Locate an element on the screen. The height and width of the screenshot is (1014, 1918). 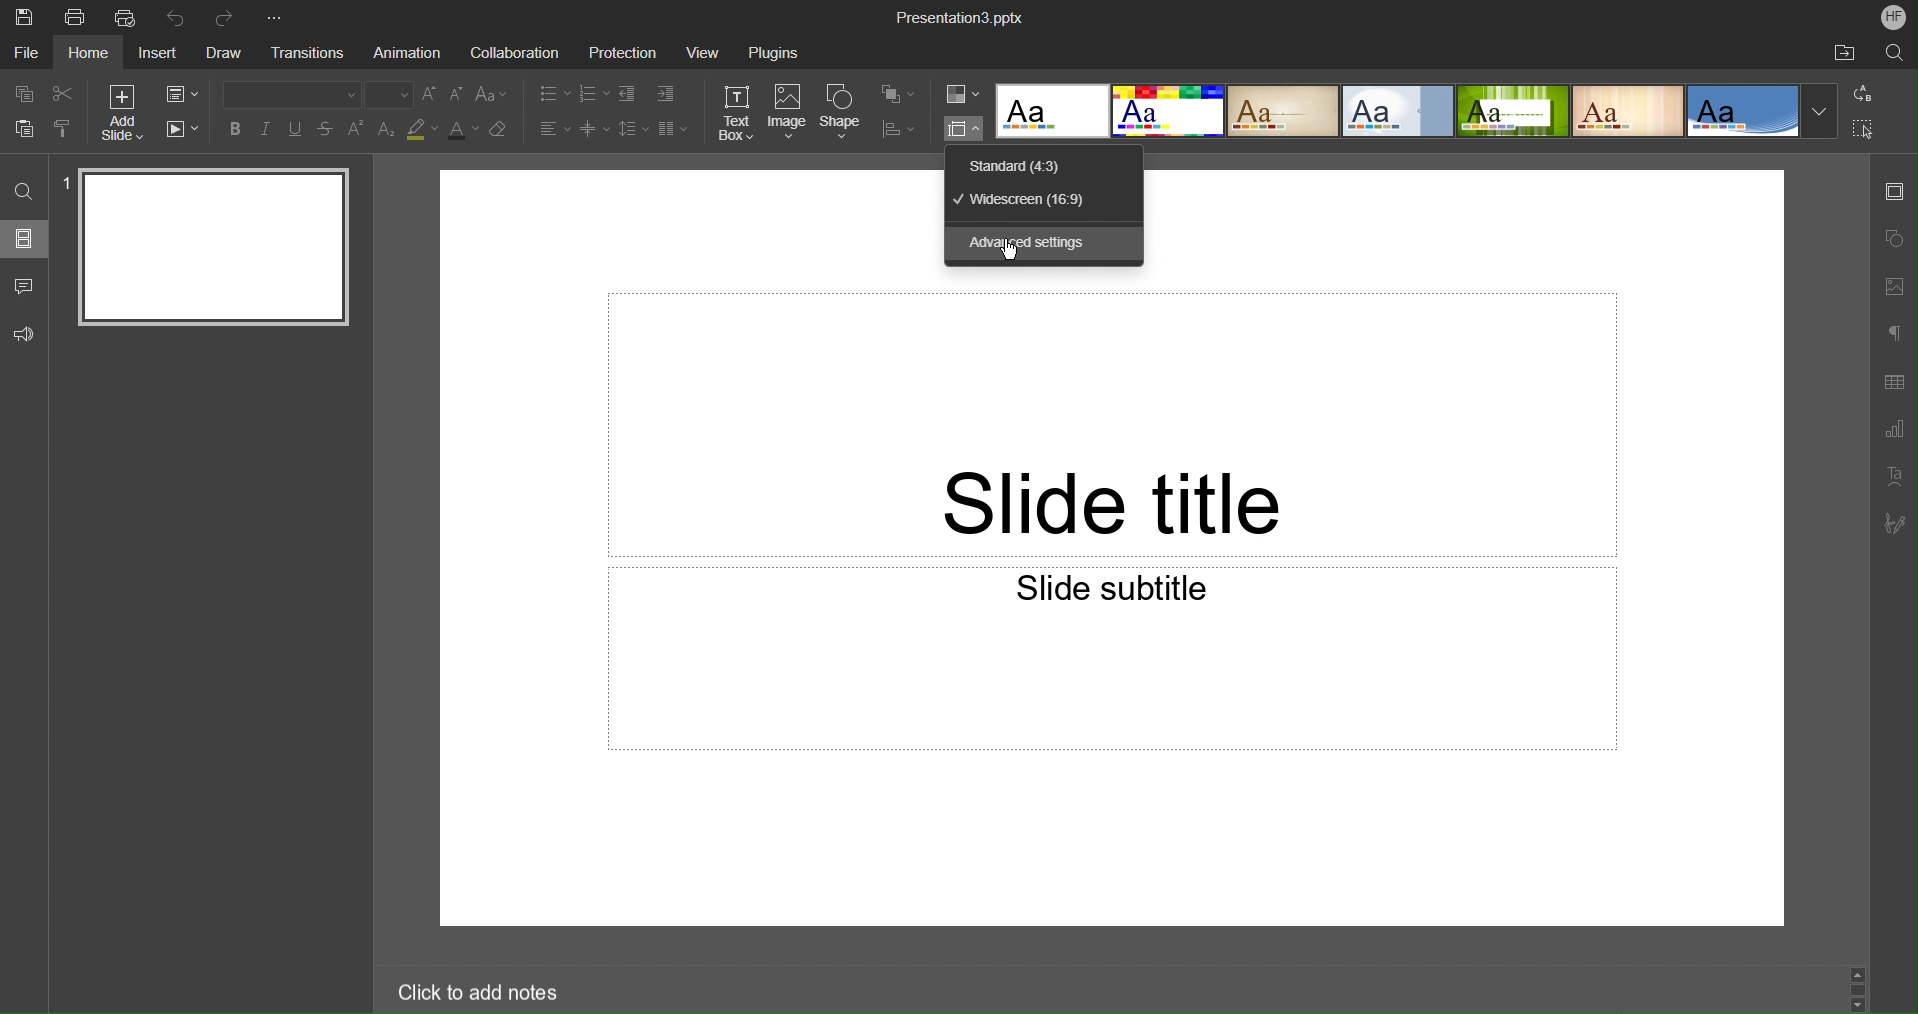
Search is located at coordinates (1893, 55).